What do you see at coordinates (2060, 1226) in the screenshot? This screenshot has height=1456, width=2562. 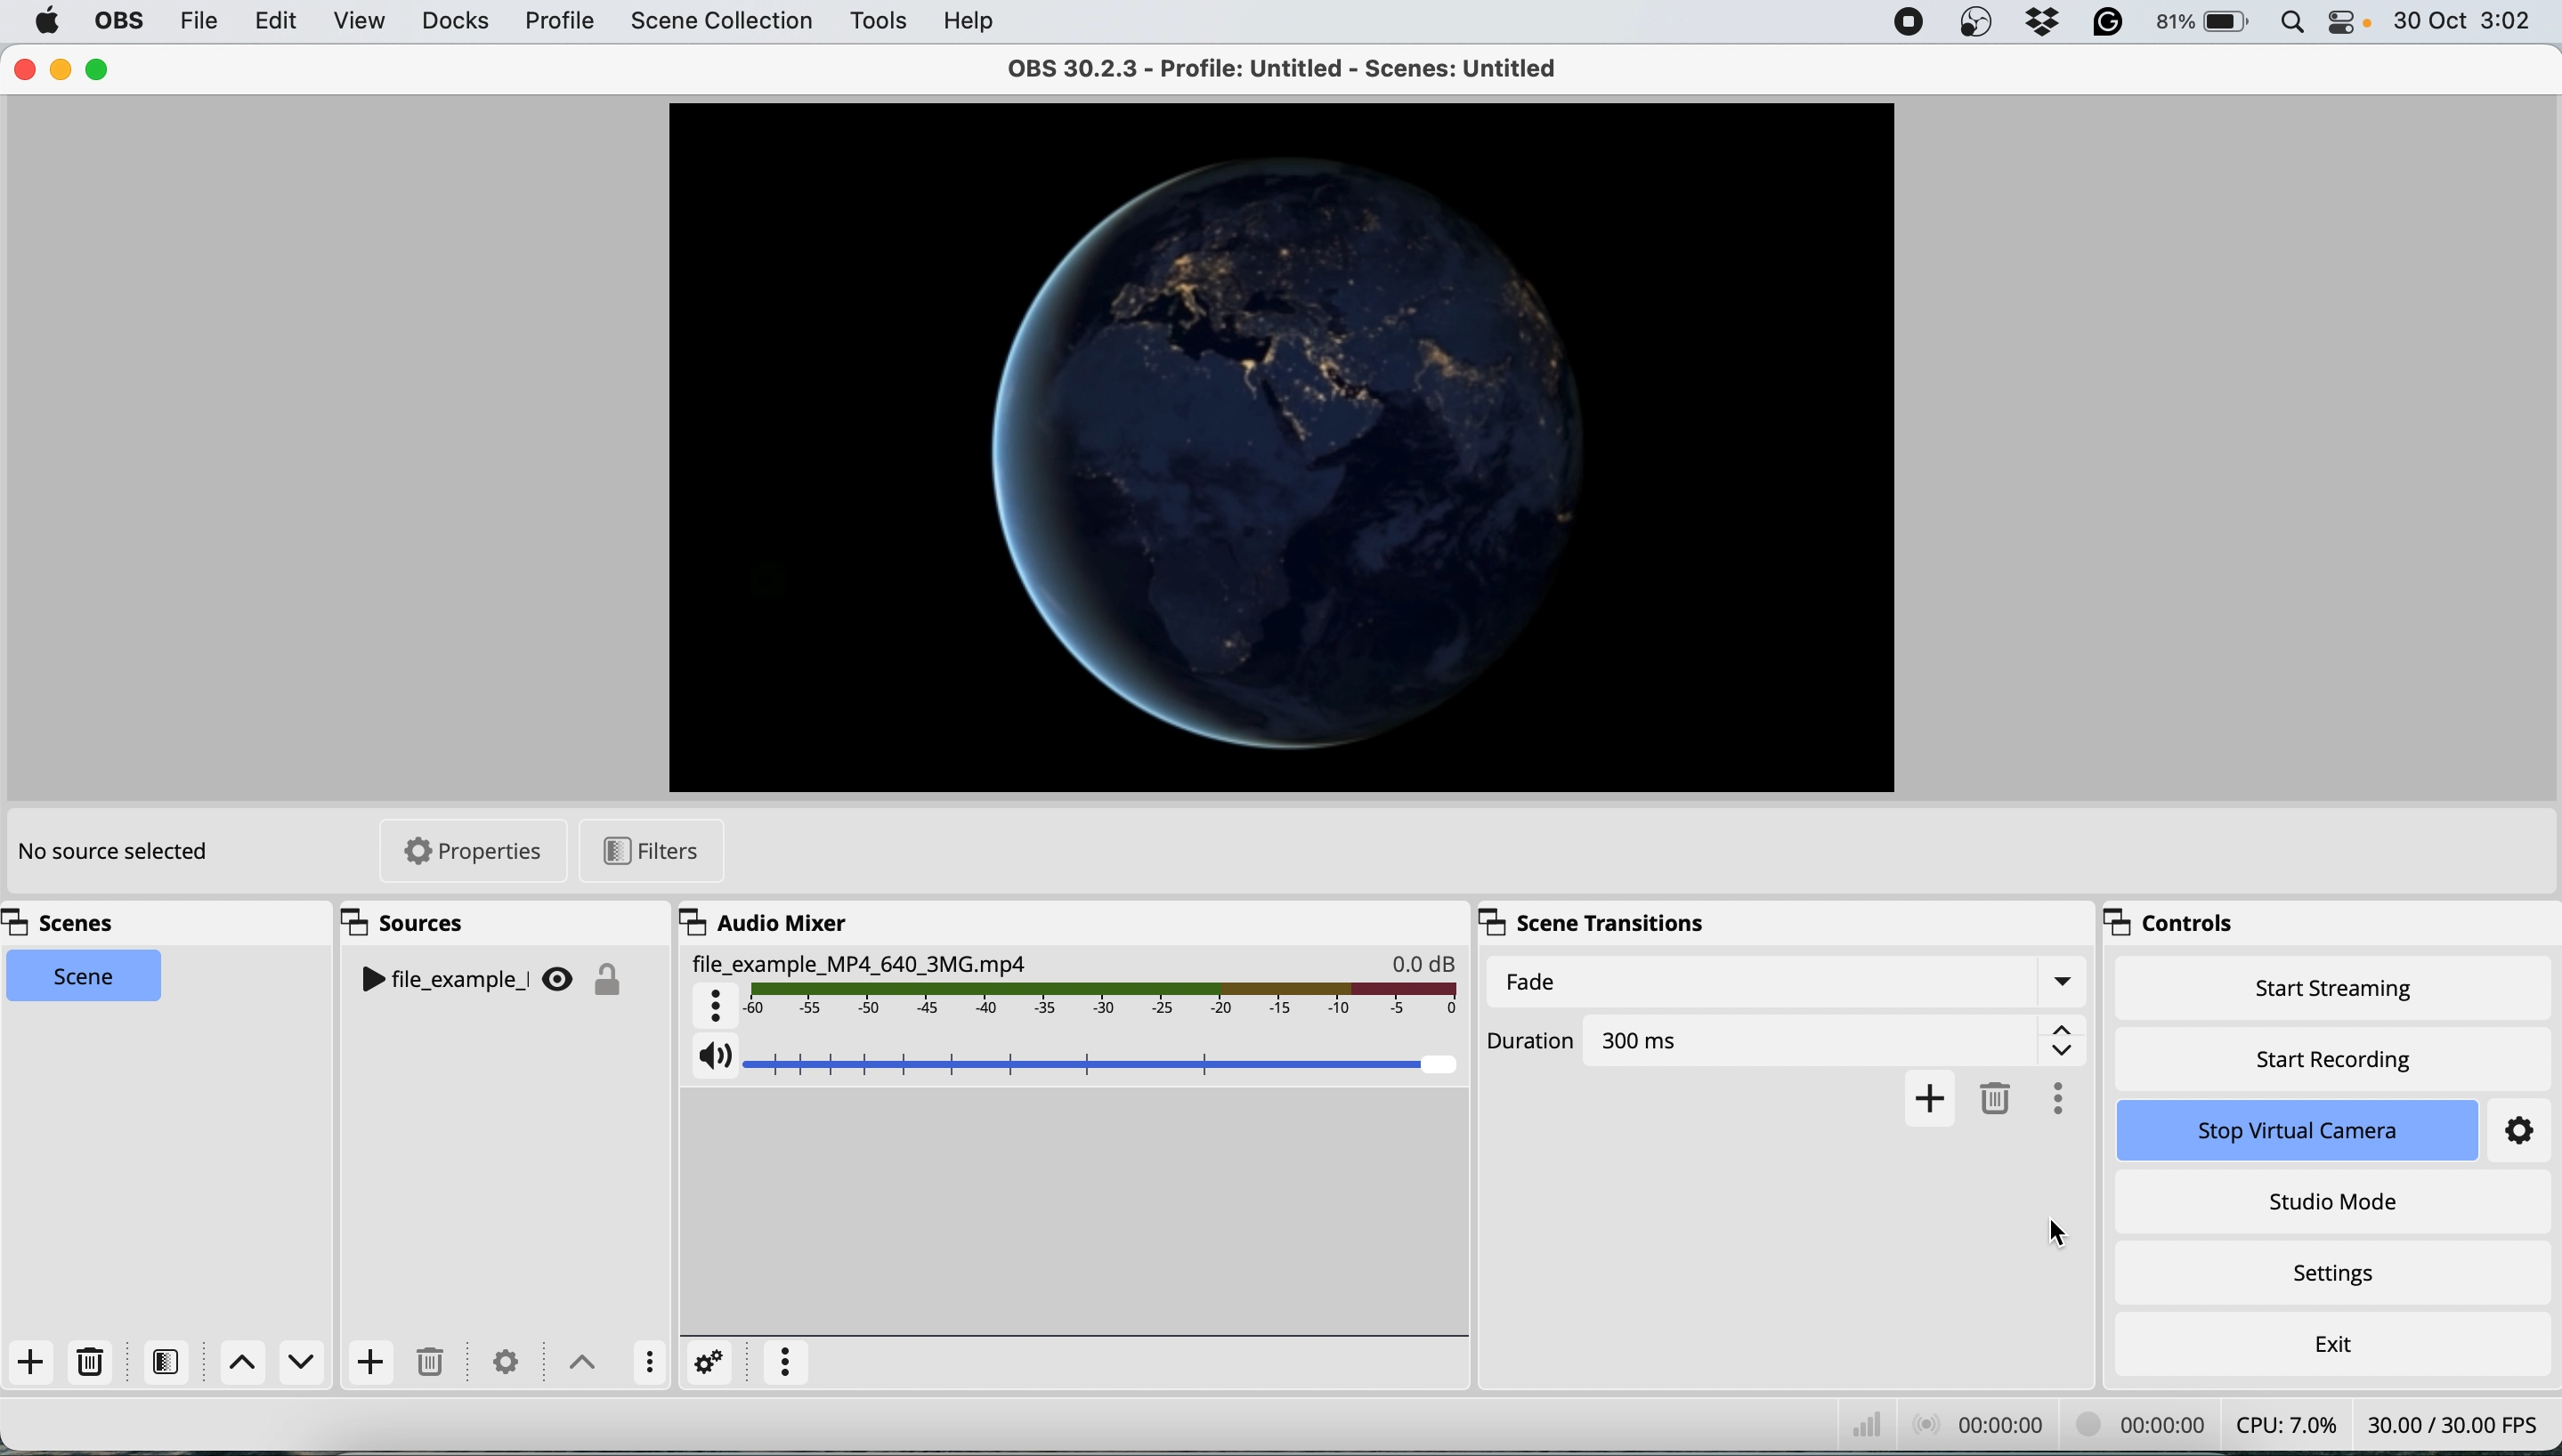 I see `cursor` at bounding box center [2060, 1226].